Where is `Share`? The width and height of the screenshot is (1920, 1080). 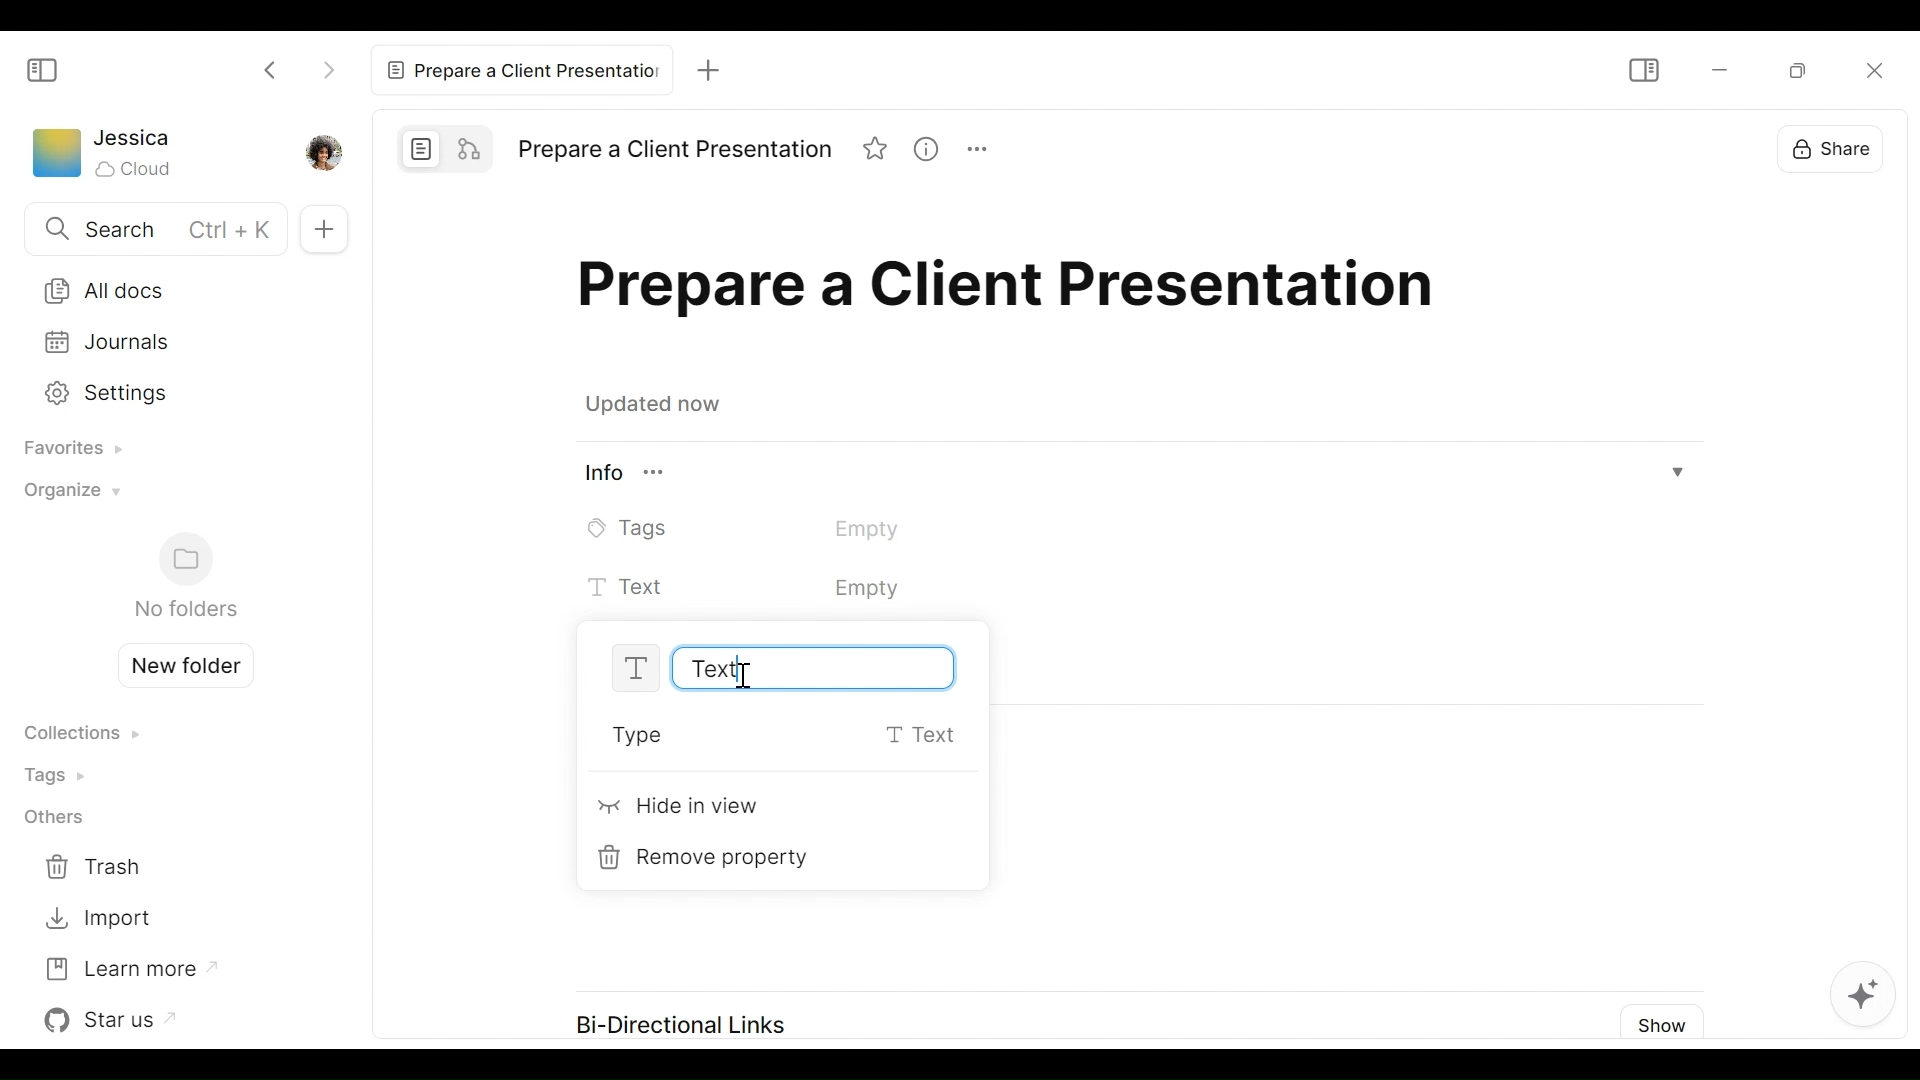 Share is located at coordinates (1846, 148).